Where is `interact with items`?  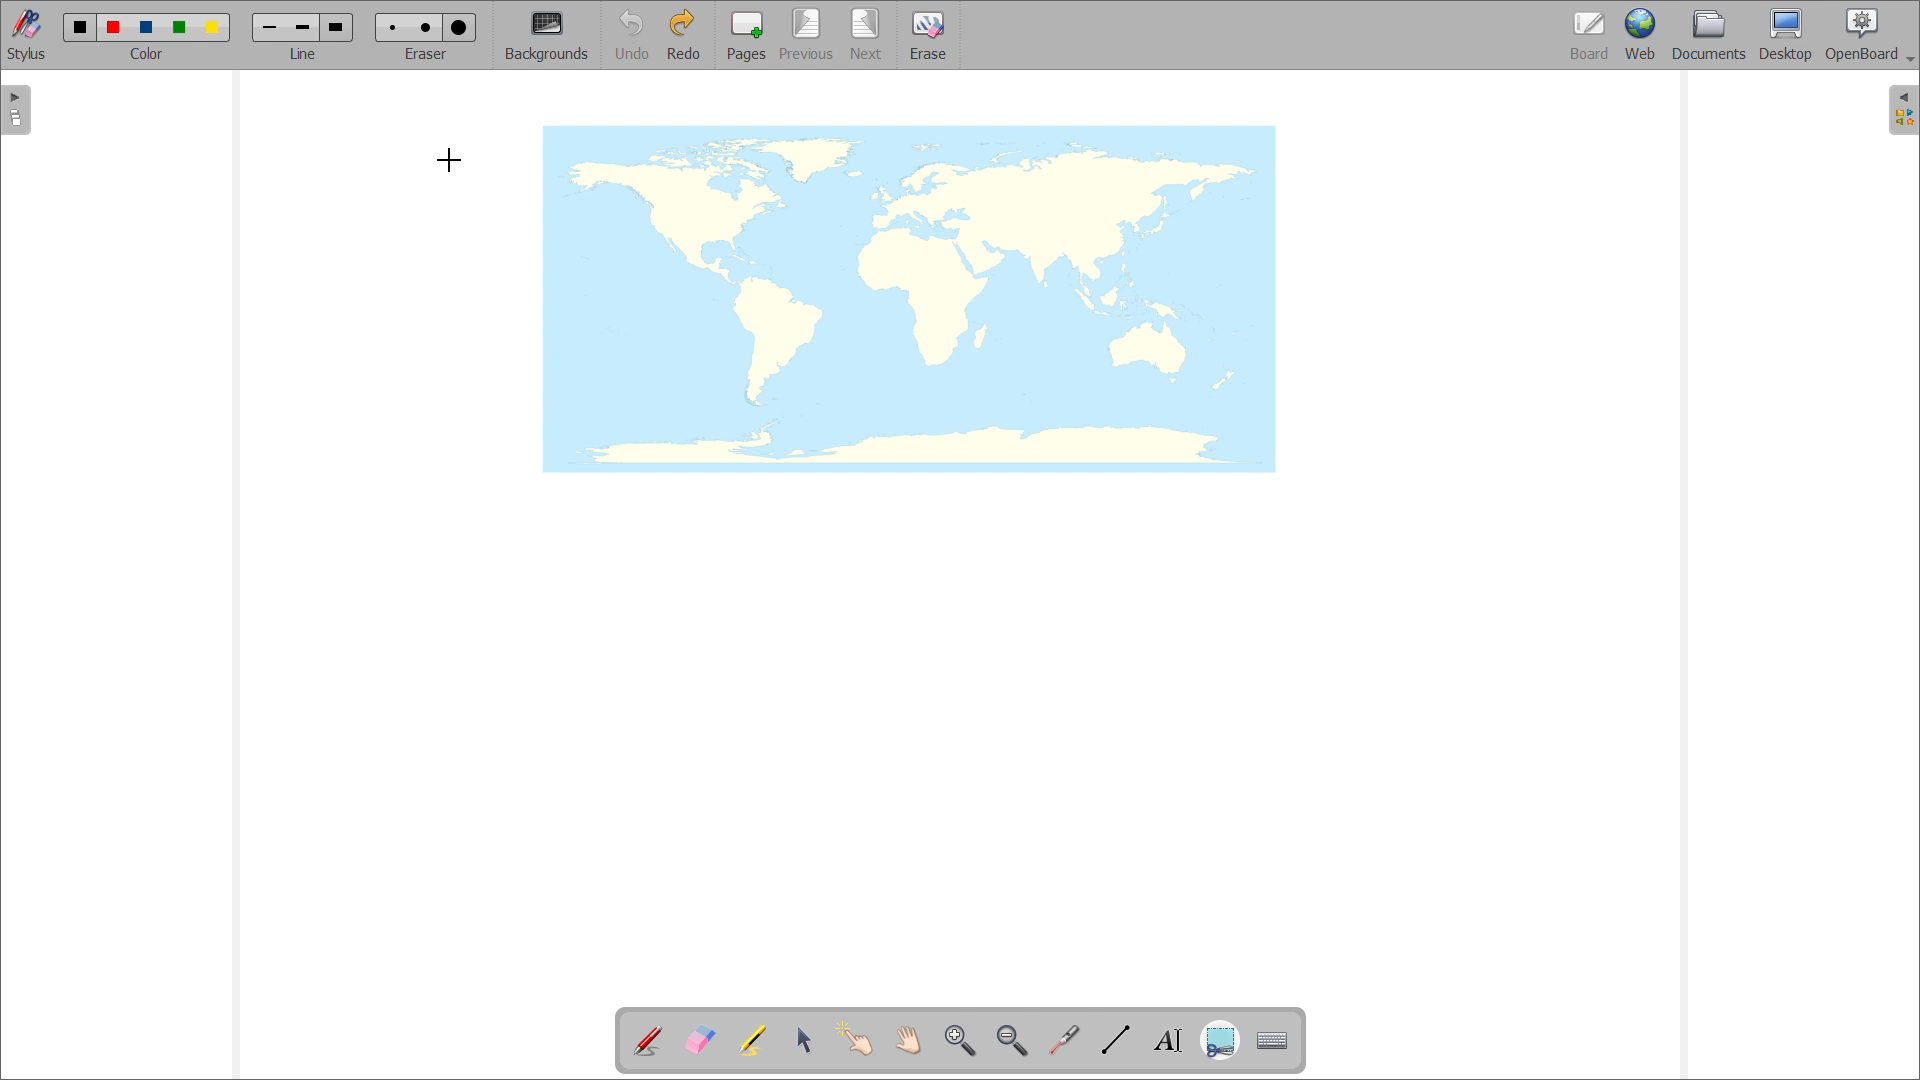 interact with items is located at coordinates (856, 1038).